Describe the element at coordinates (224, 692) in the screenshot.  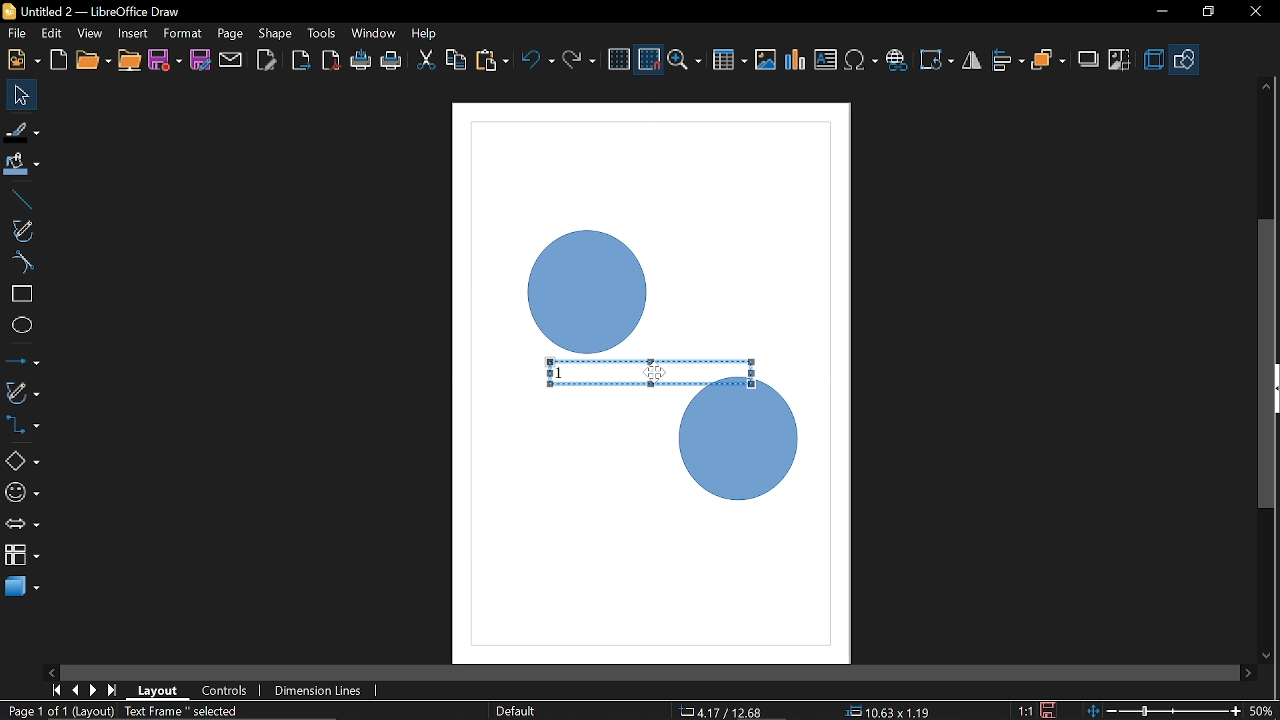
I see `Controls` at that location.